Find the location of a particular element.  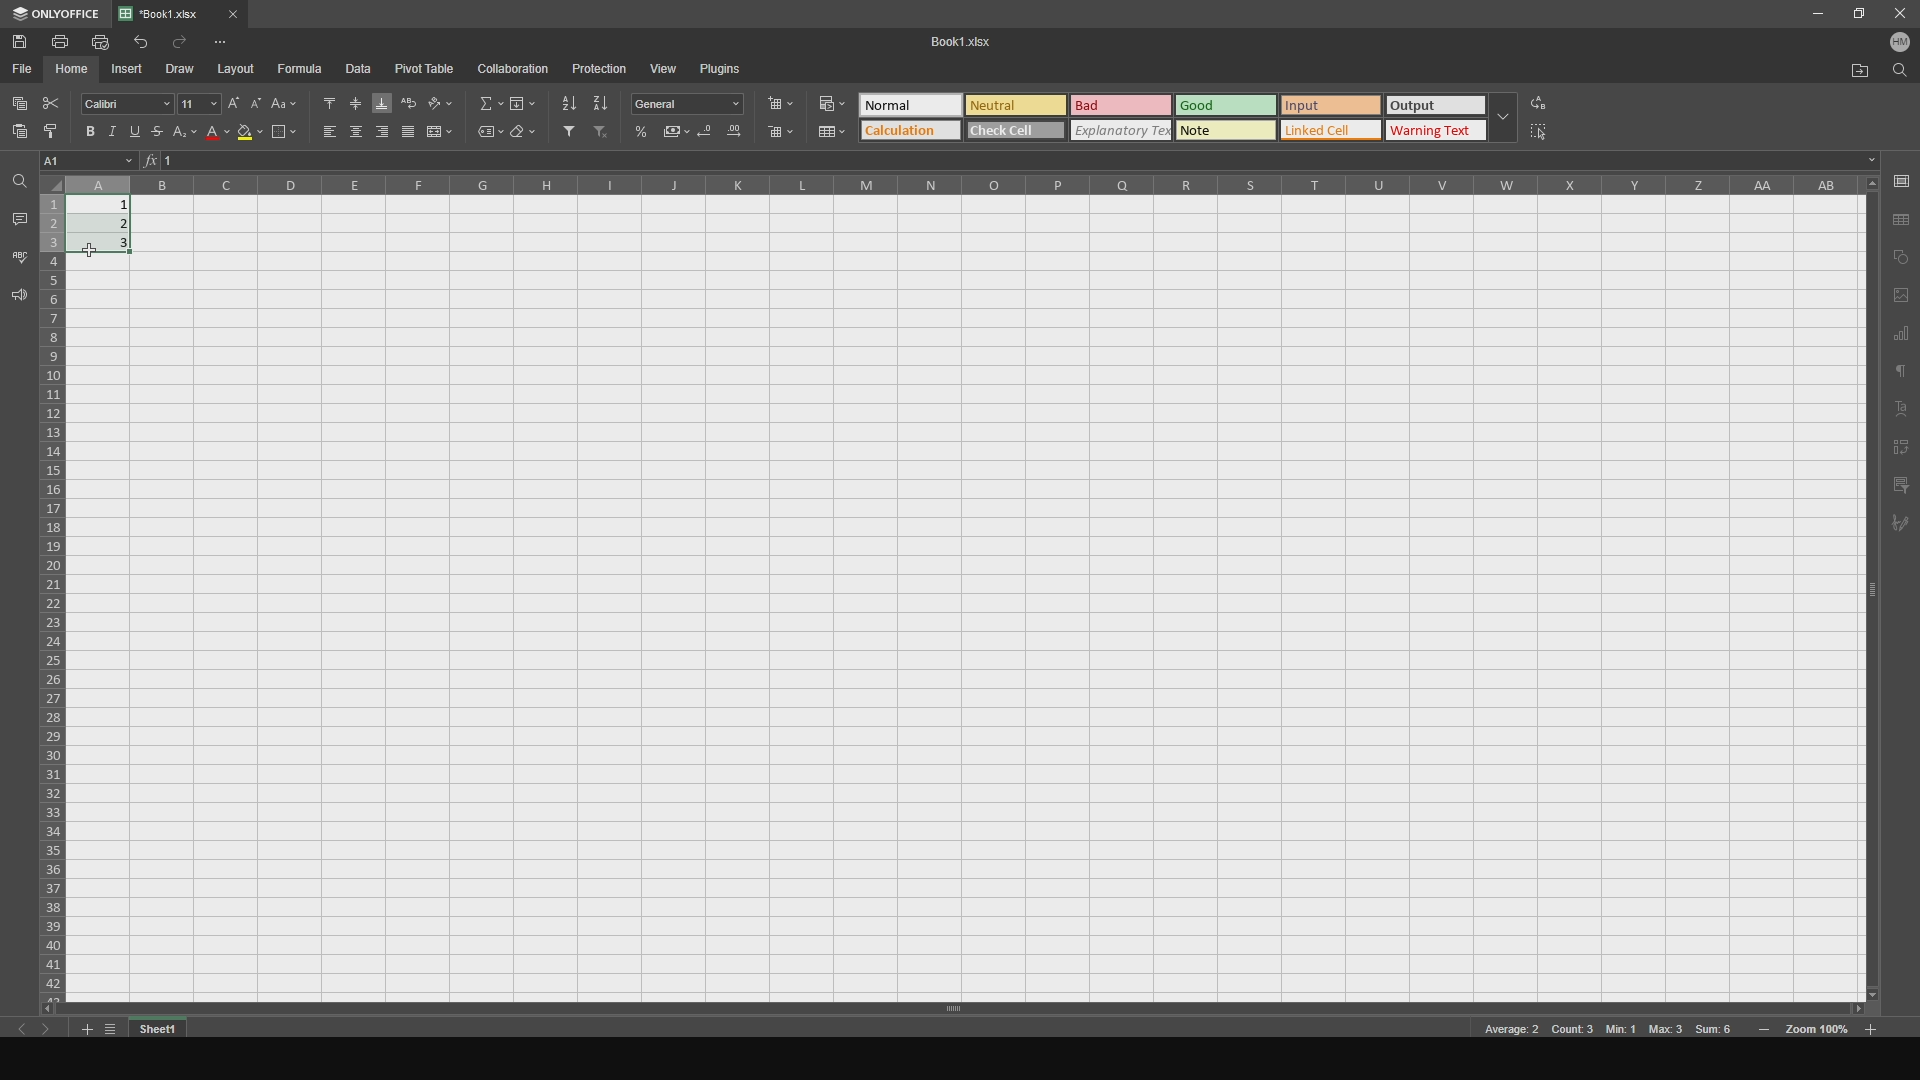

underline is located at coordinates (140, 133).